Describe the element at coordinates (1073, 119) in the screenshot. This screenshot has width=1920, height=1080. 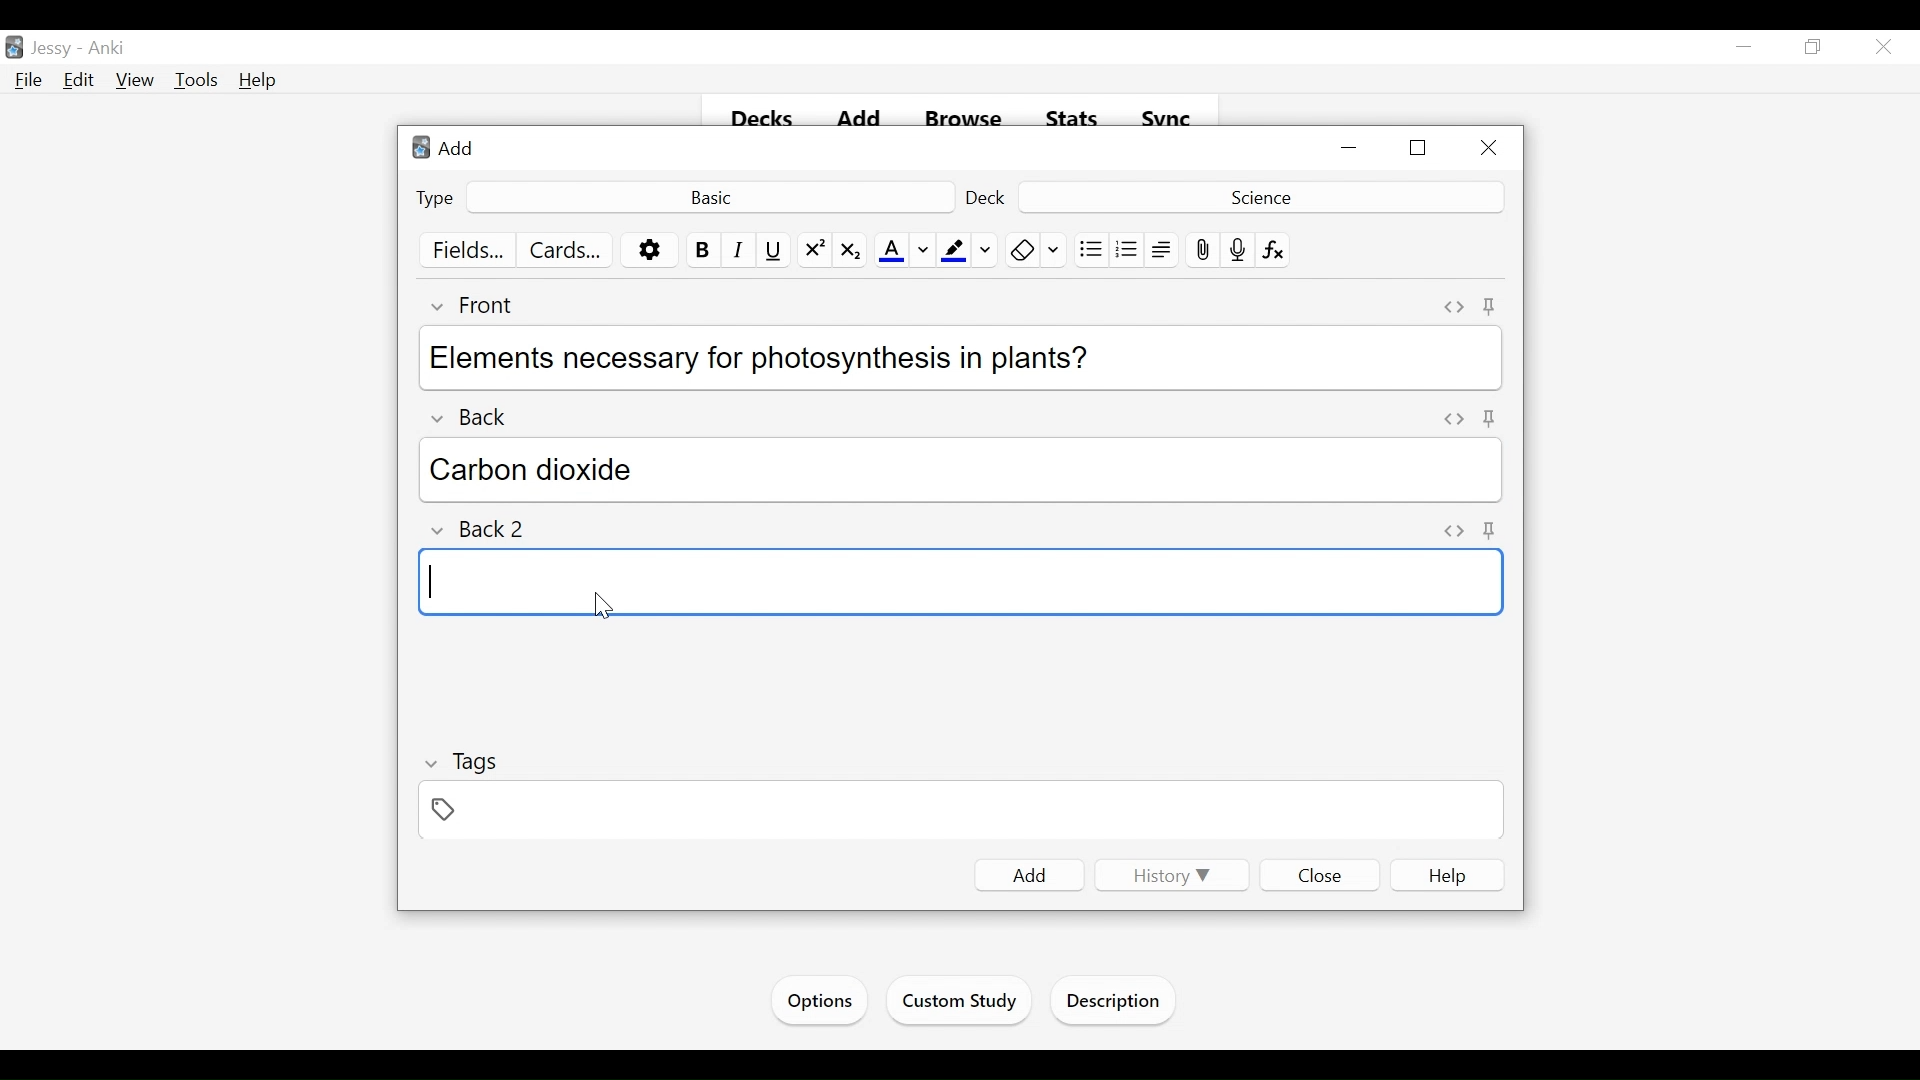
I see `Stats` at that location.